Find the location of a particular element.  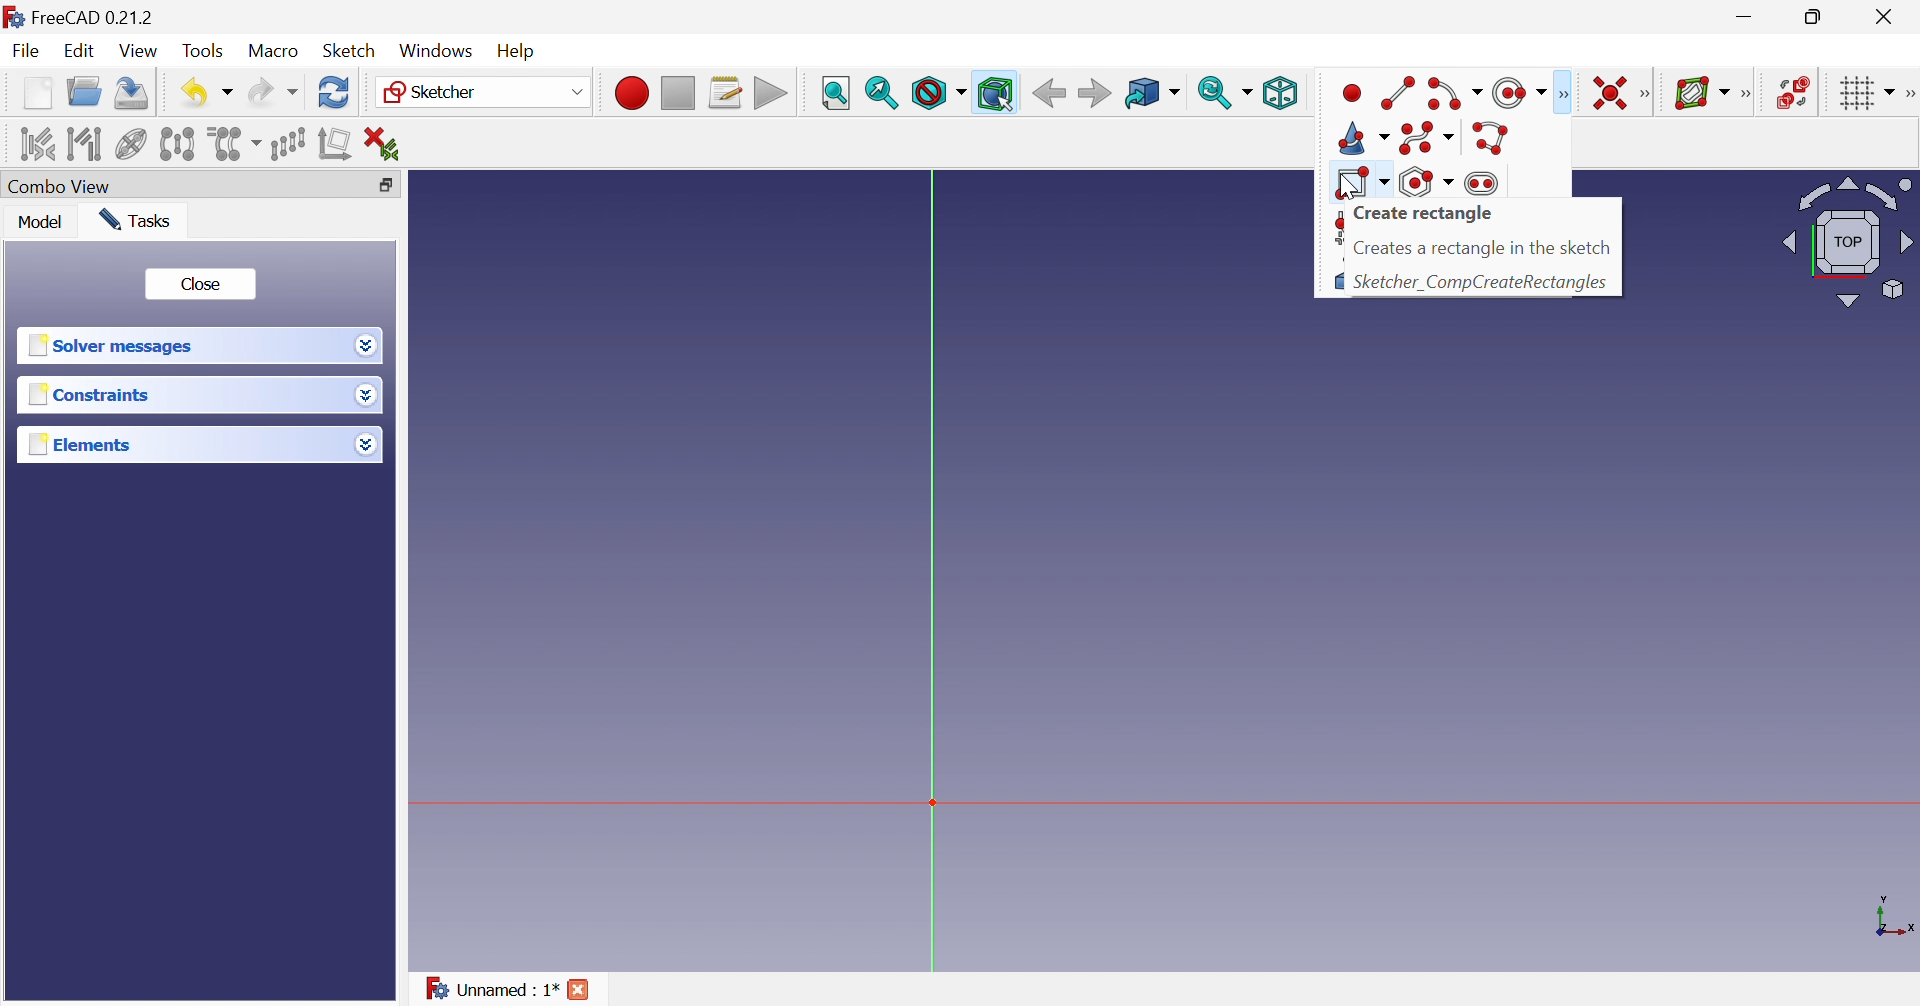

Clone is located at coordinates (232, 145).